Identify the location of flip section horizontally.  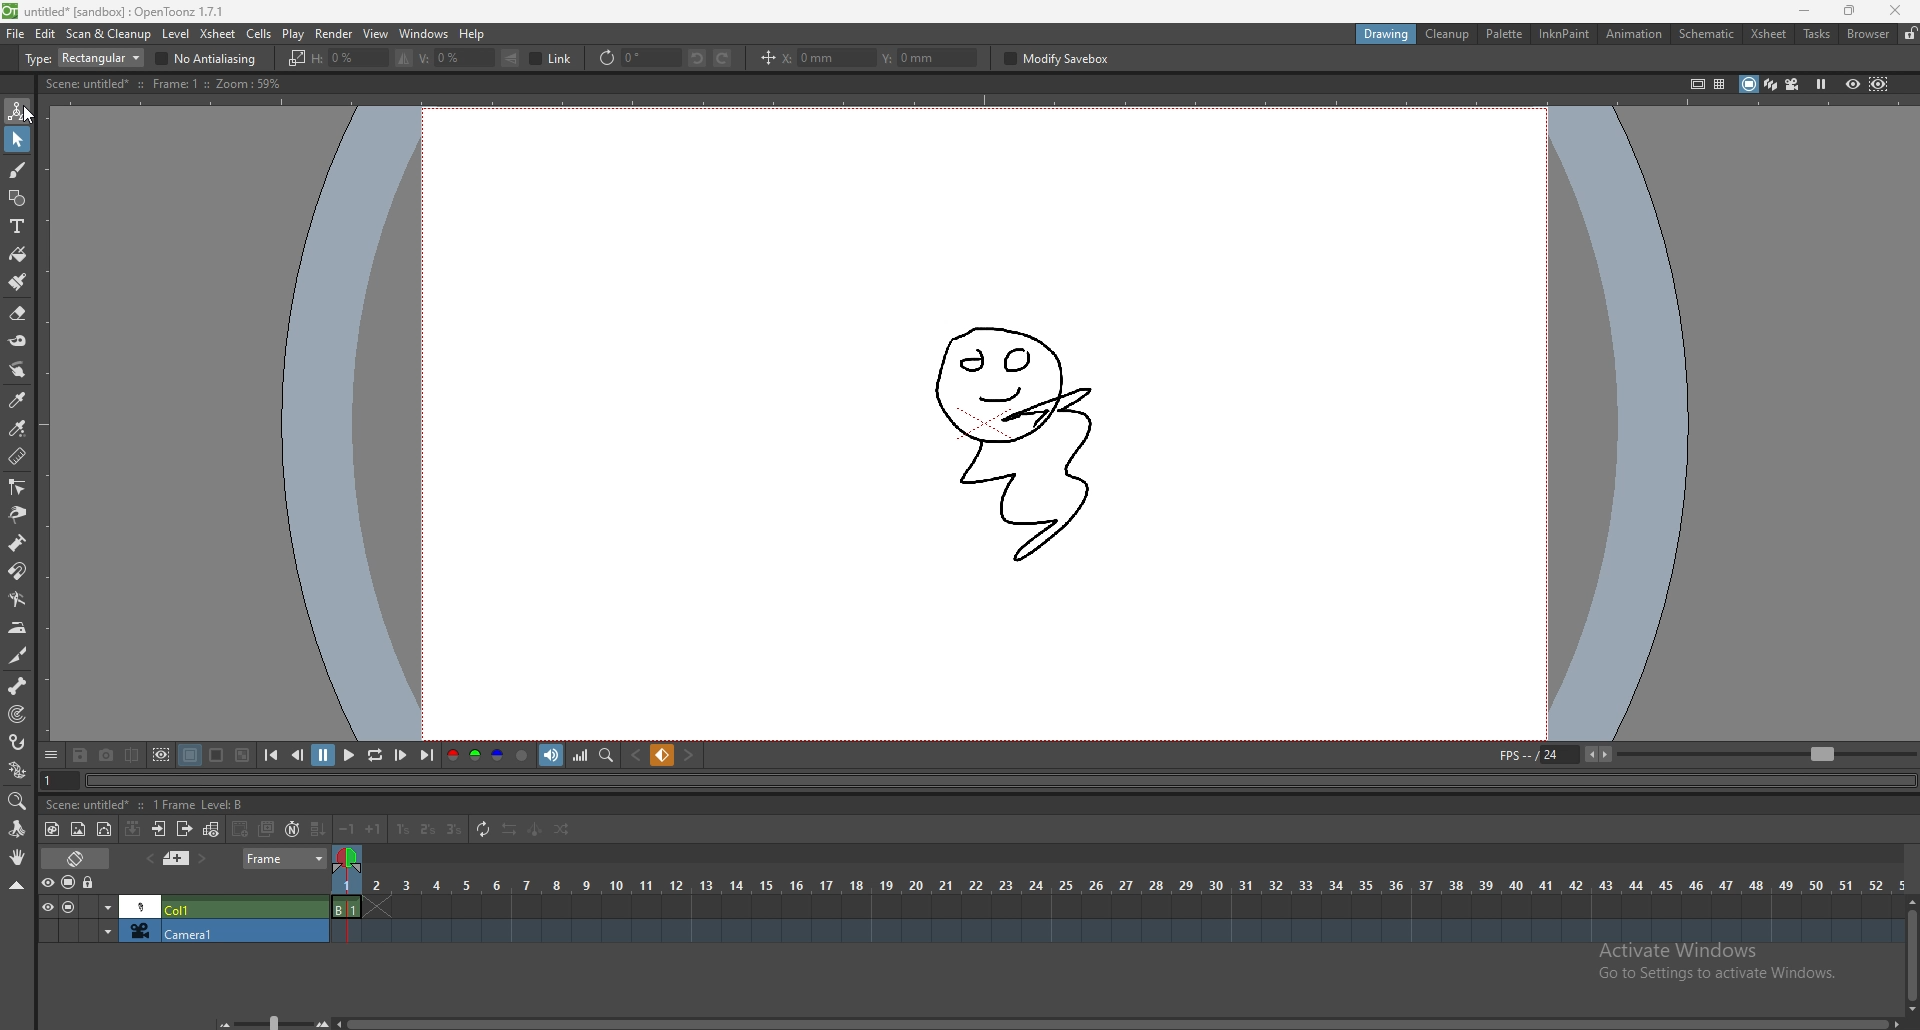
(403, 59).